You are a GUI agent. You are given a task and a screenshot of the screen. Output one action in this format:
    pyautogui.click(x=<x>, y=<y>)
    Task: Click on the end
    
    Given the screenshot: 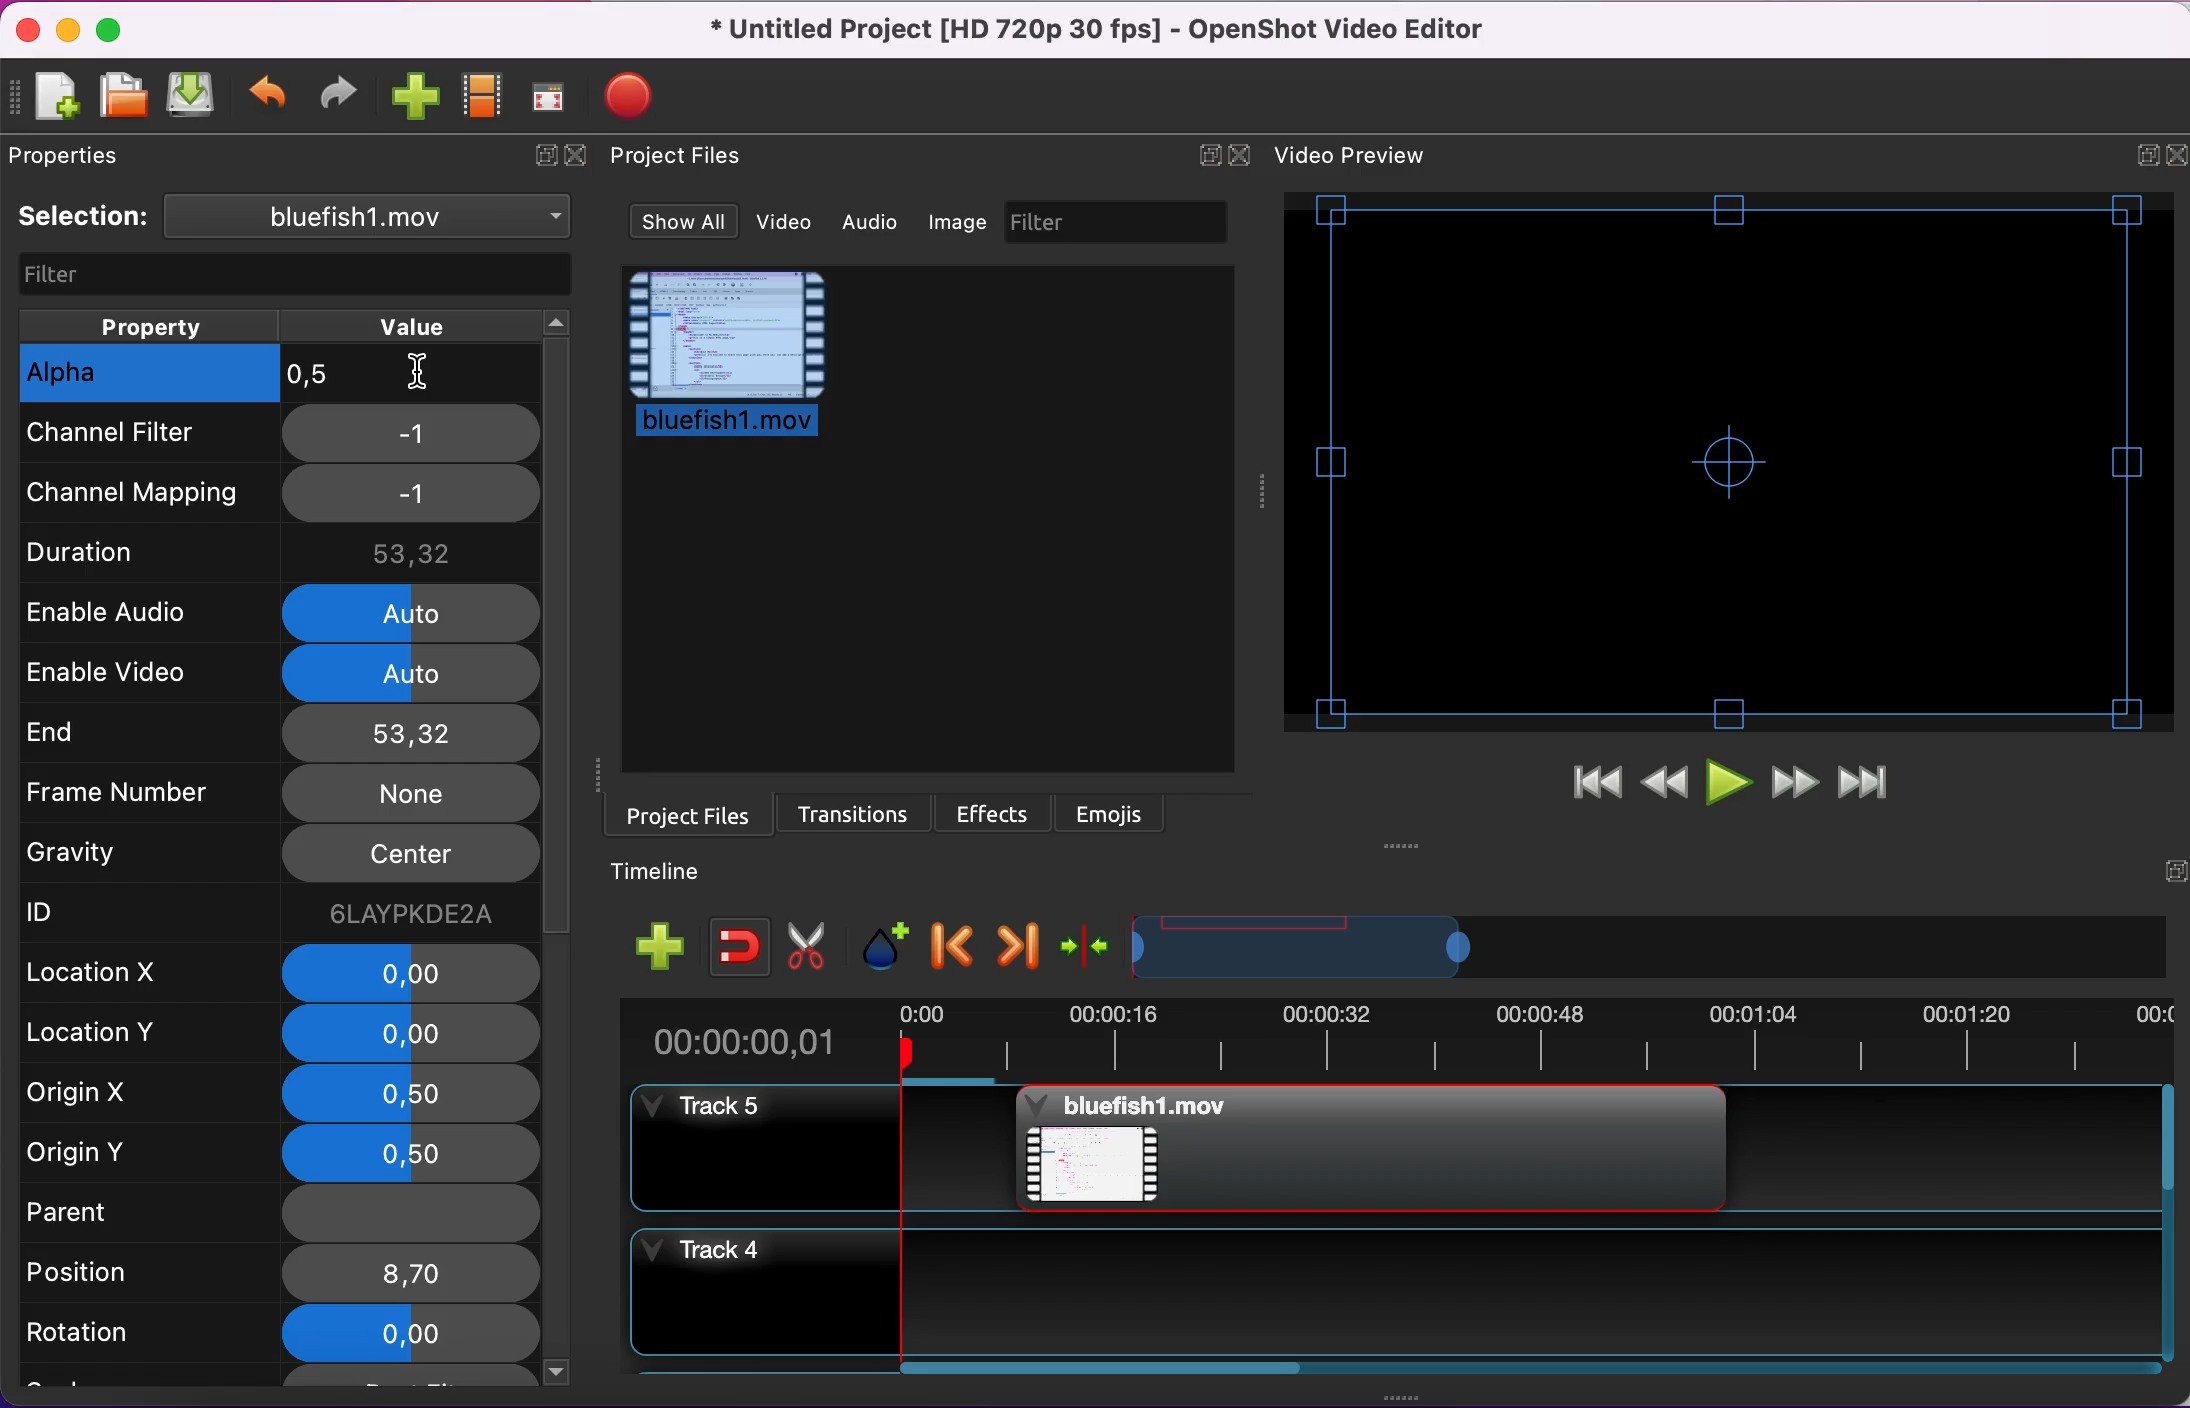 What is the action you would take?
    pyautogui.click(x=133, y=730)
    